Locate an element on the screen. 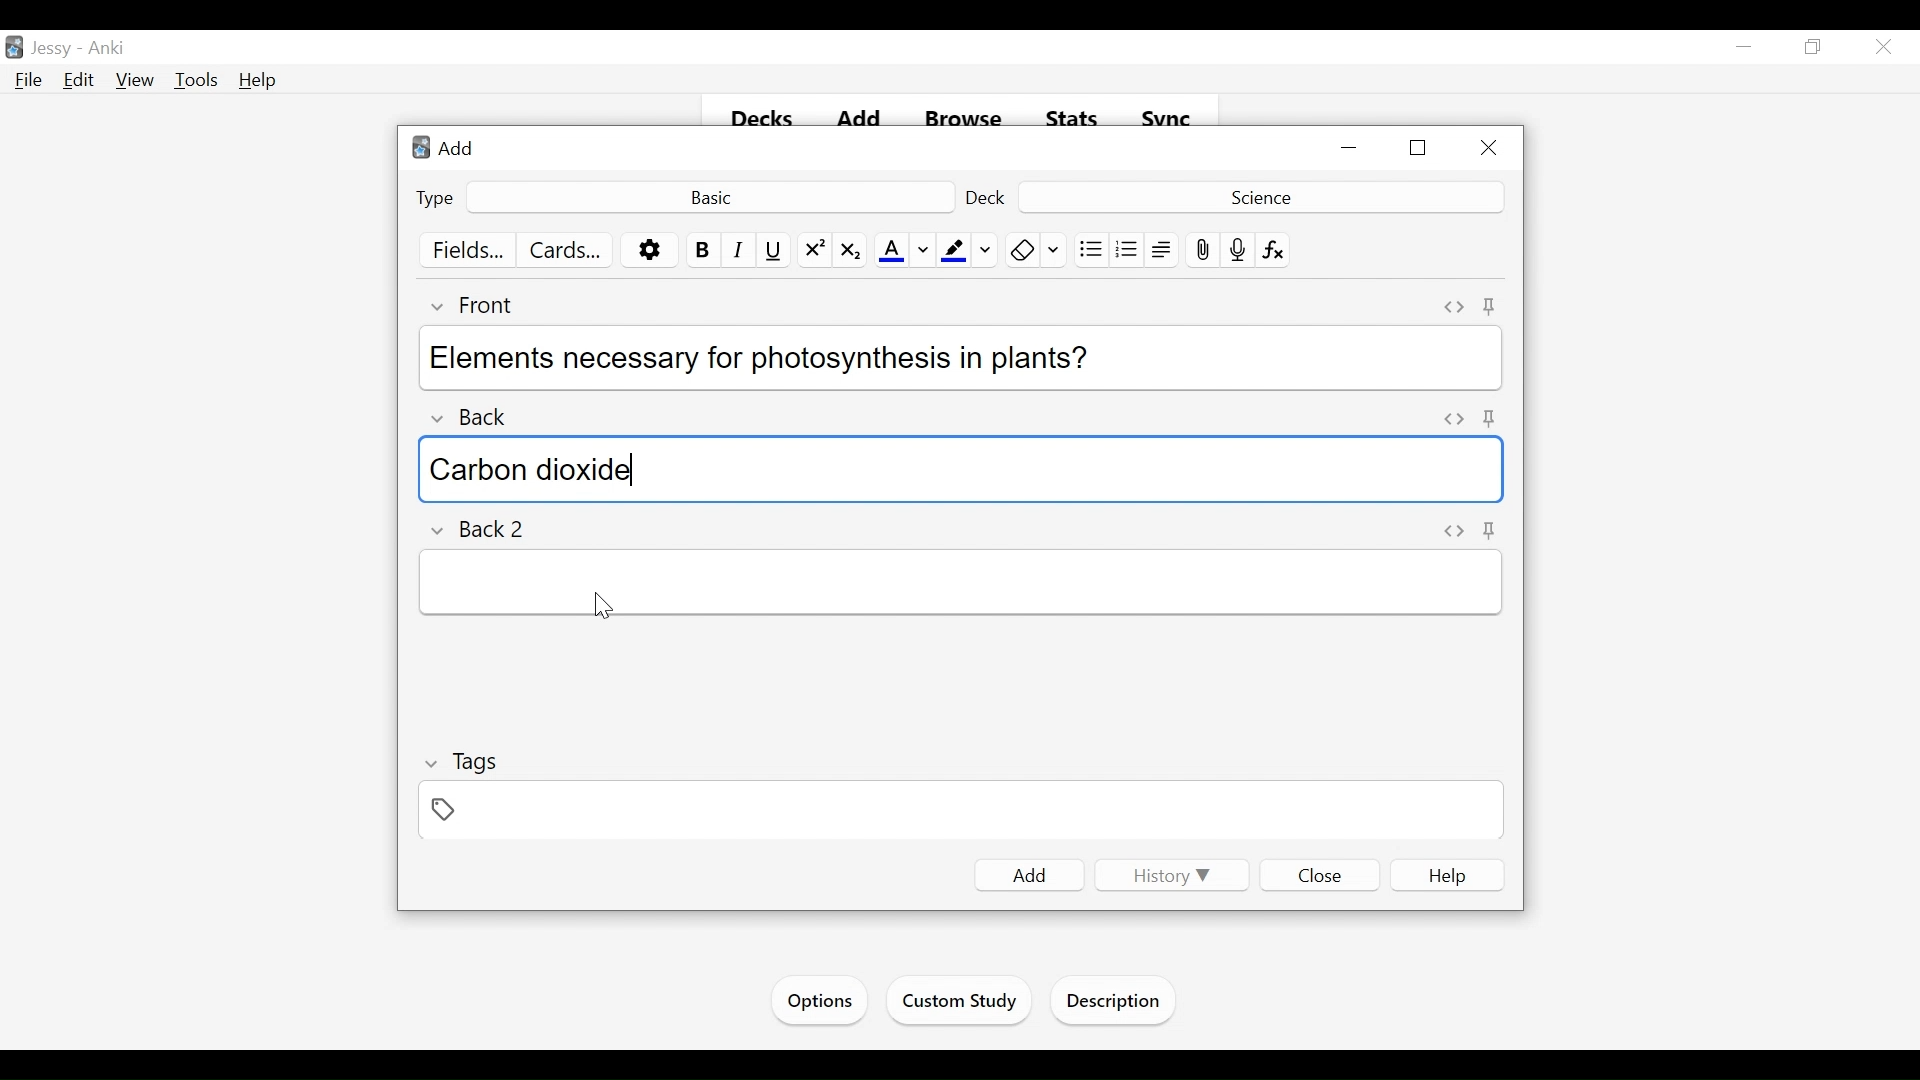 The width and height of the screenshot is (1920, 1080). Back 2 is located at coordinates (488, 530).